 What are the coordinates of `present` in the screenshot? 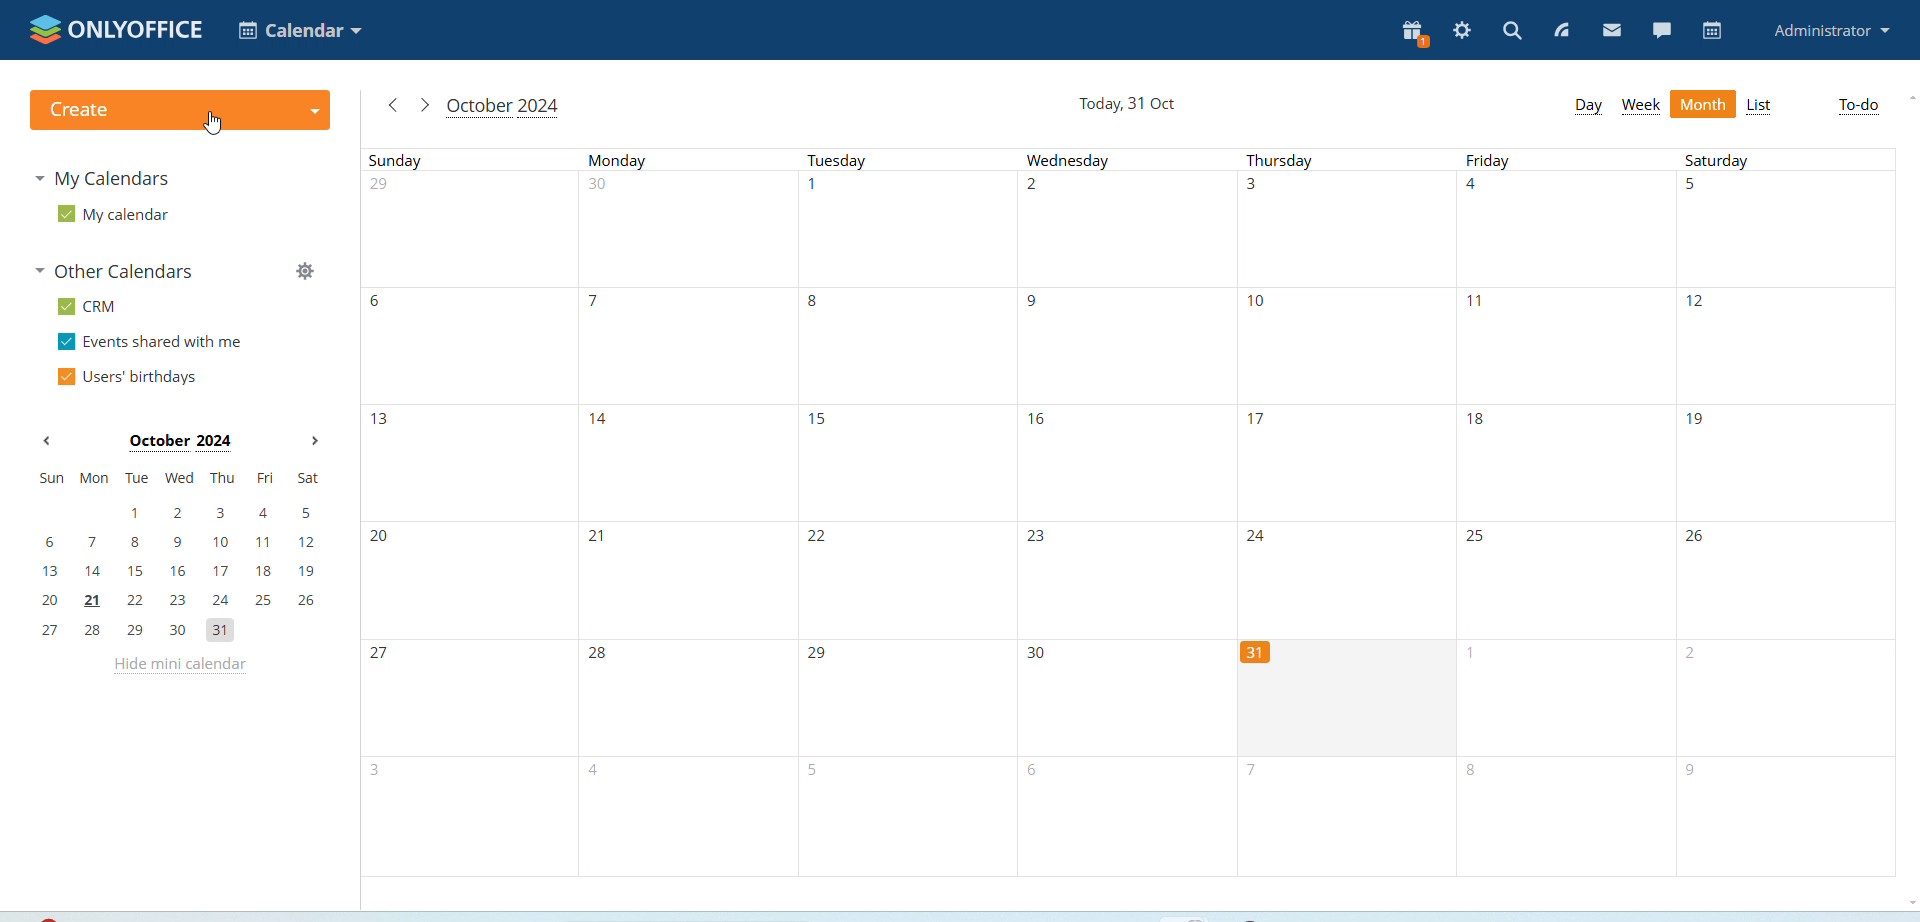 It's located at (1415, 34).